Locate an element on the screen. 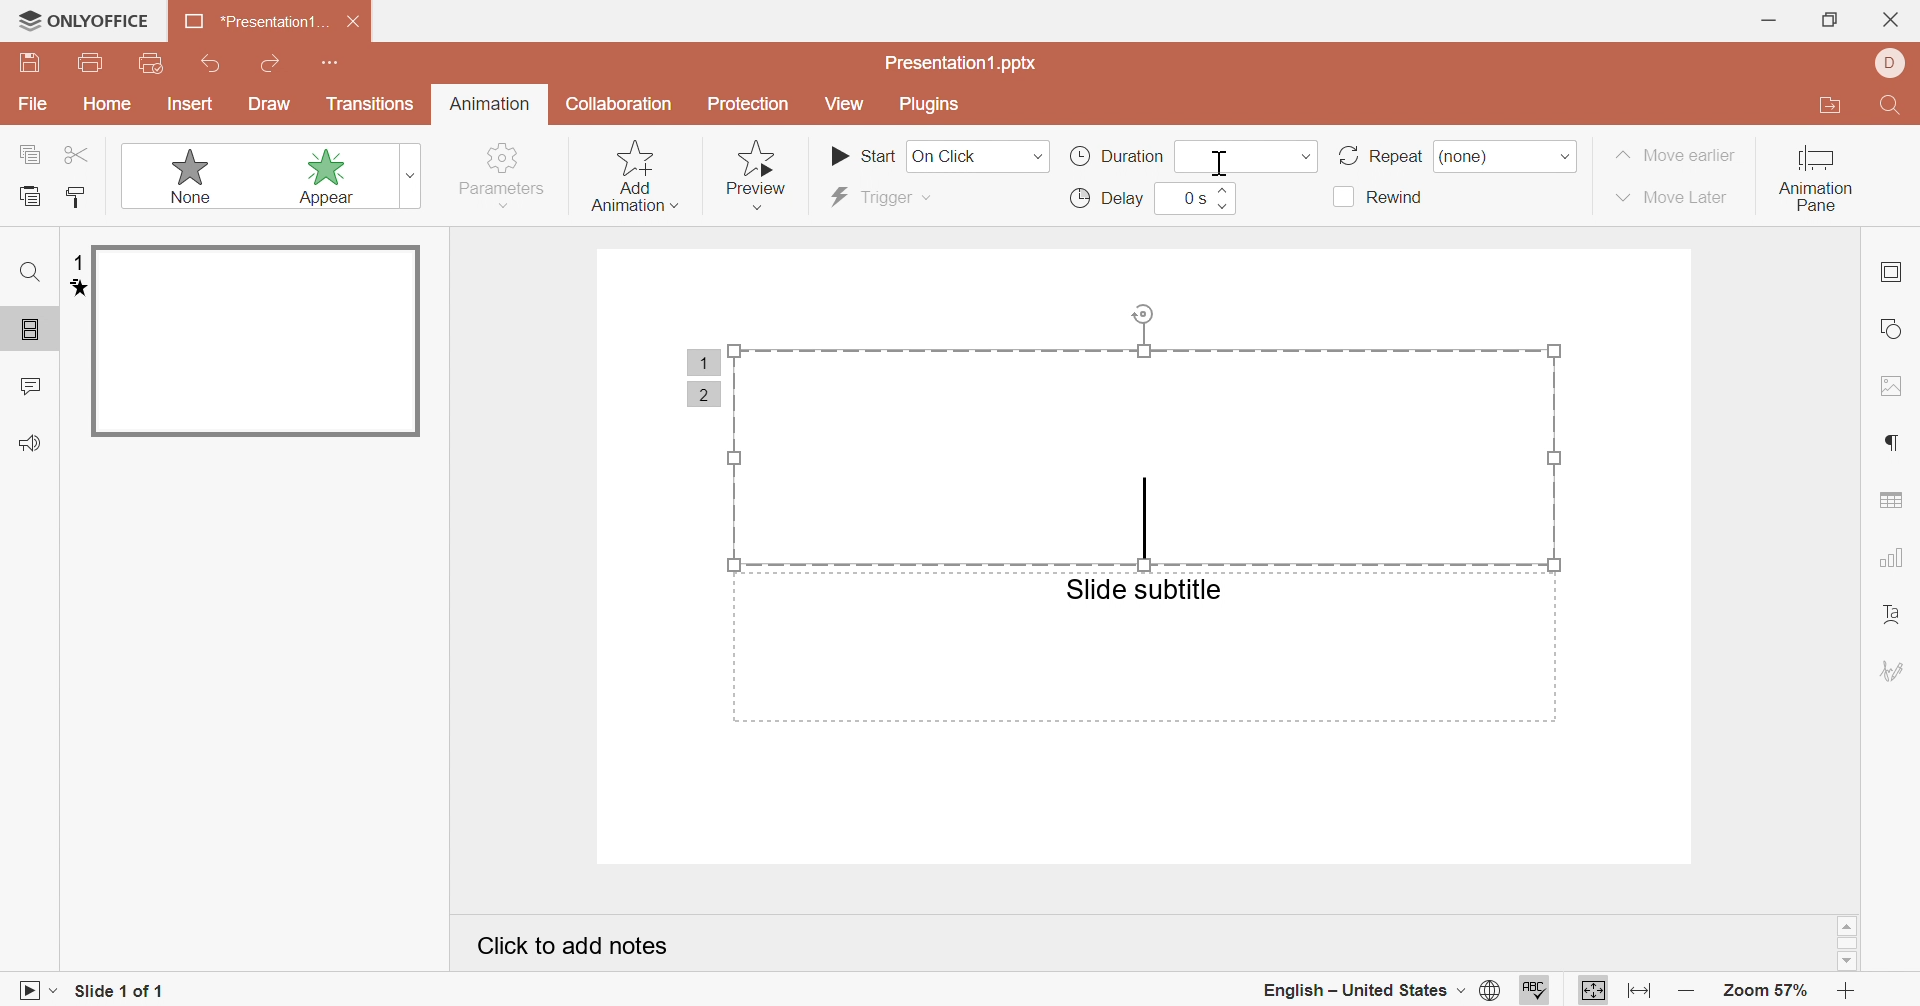 The image size is (1920, 1006). start is located at coordinates (863, 154).